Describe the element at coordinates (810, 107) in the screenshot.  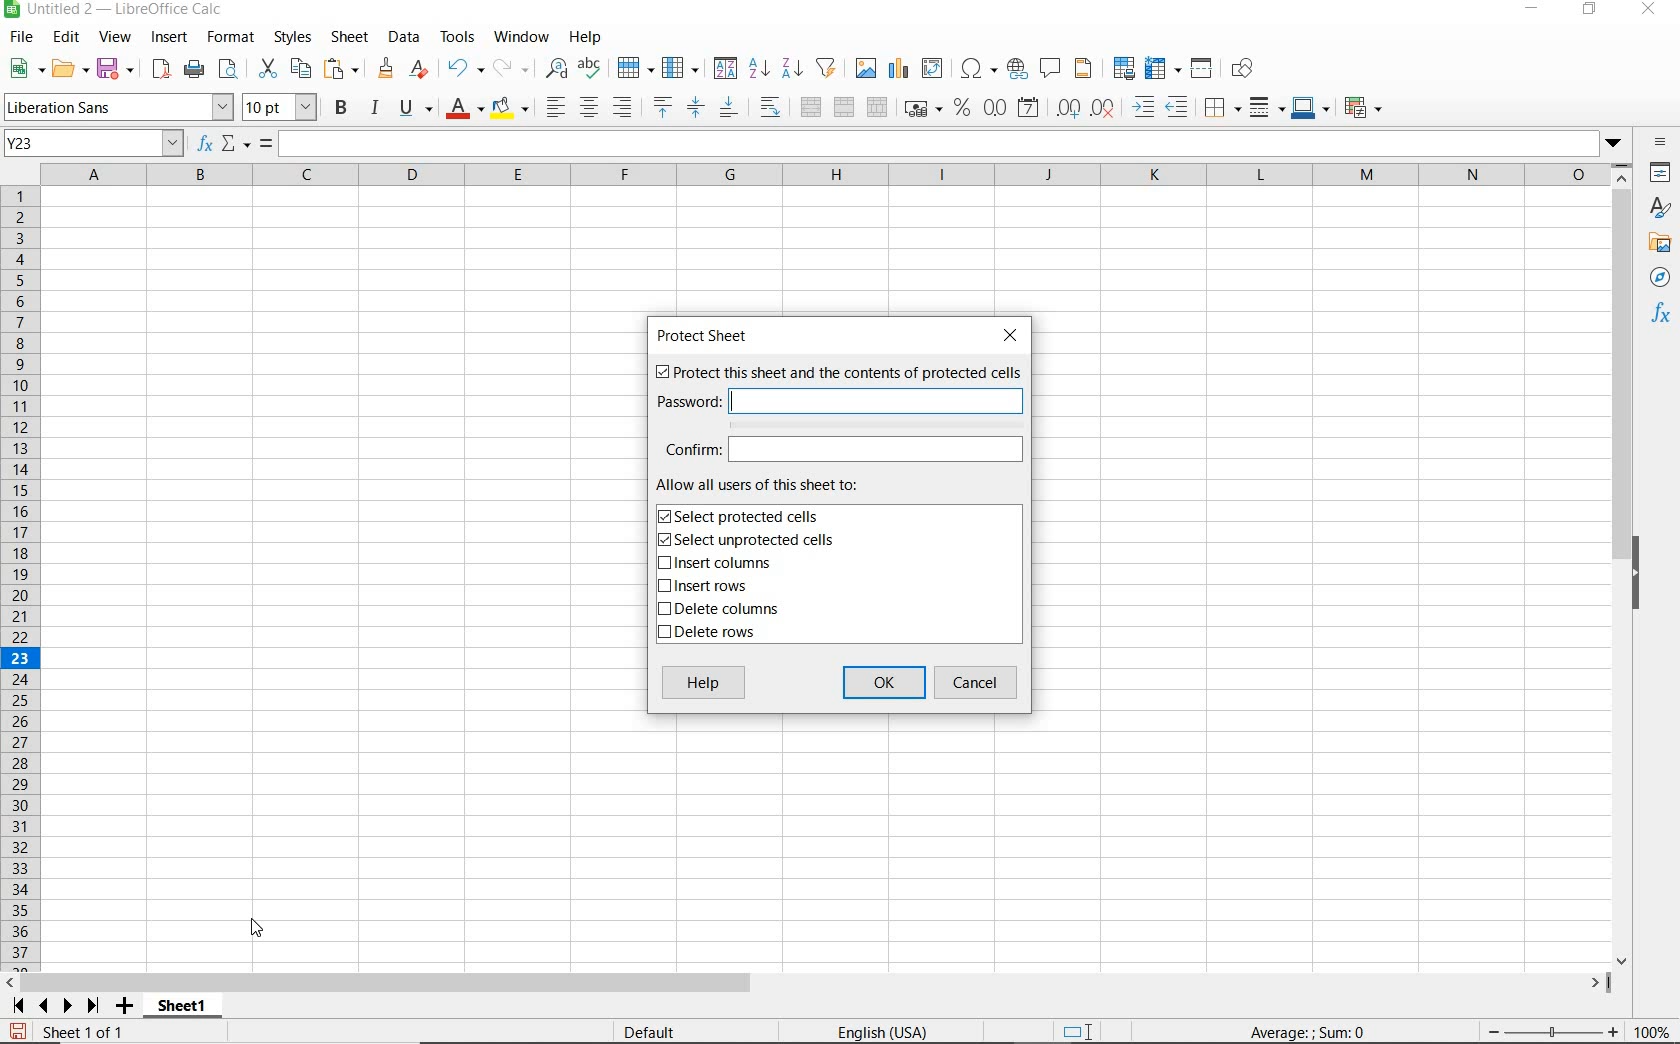
I see `MERGE AND CENTER OR UNMERGE CELLS` at that location.